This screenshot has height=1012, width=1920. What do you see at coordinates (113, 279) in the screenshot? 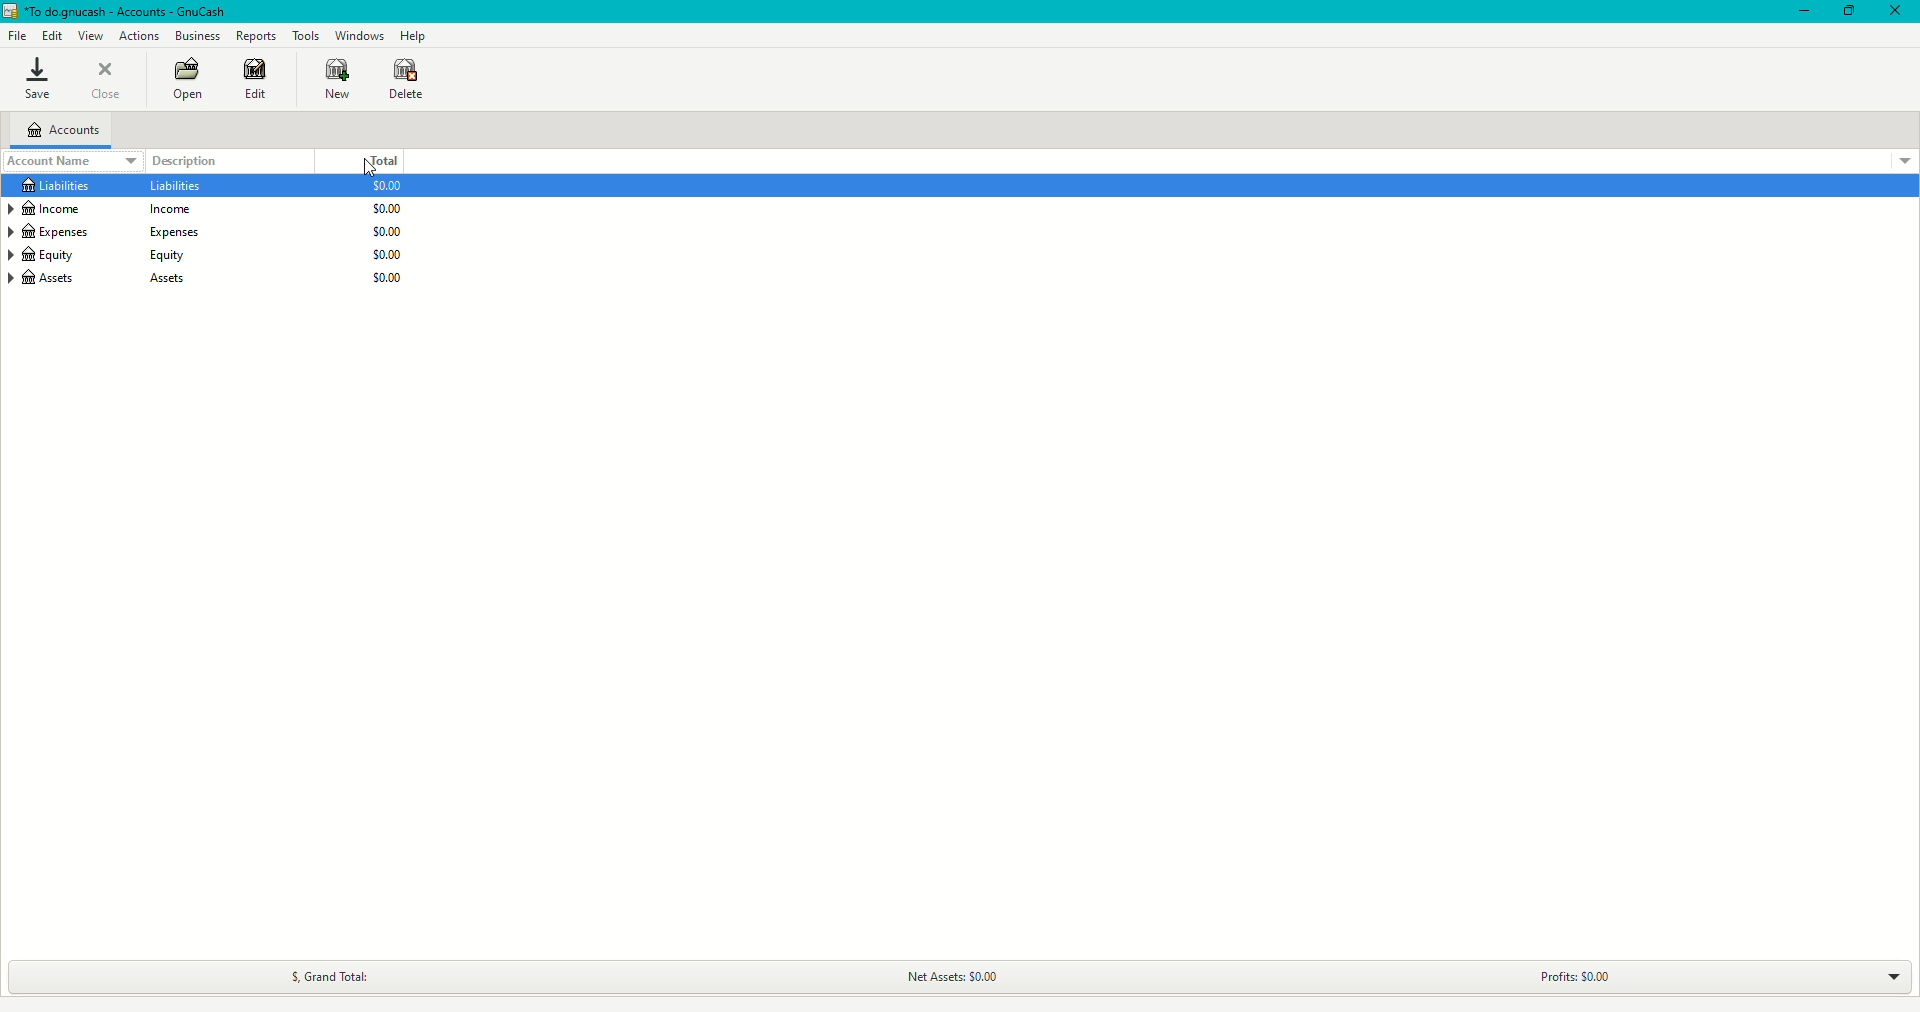
I see `Assets` at bounding box center [113, 279].